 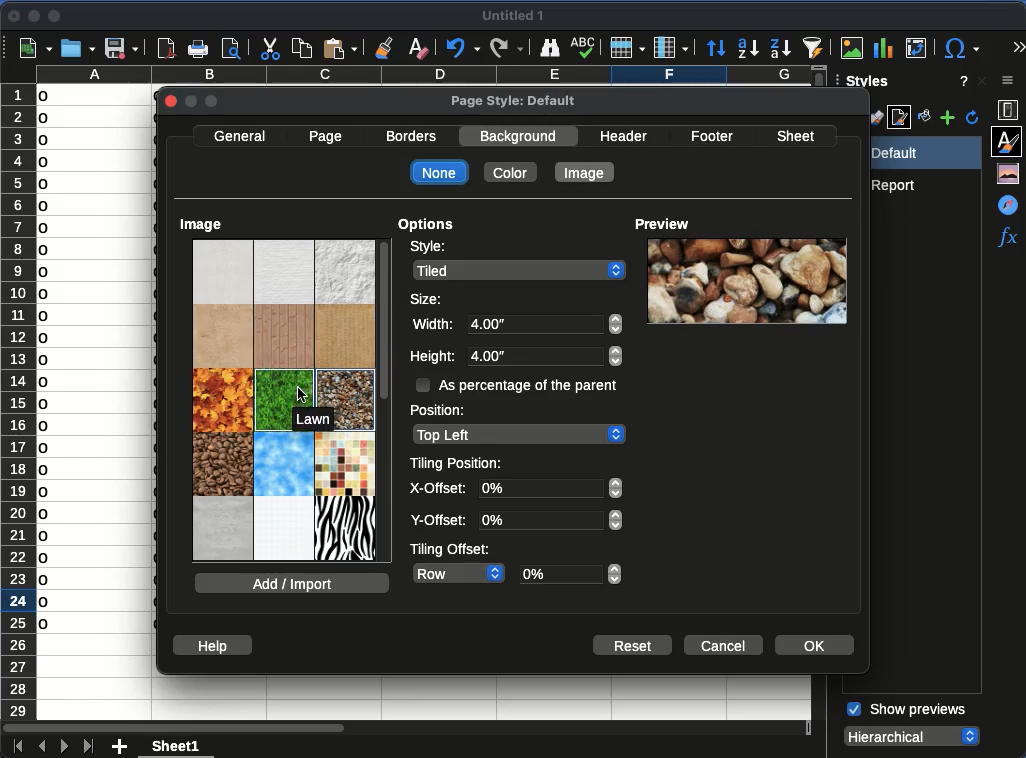 I want to click on styles, so click(x=1009, y=140).